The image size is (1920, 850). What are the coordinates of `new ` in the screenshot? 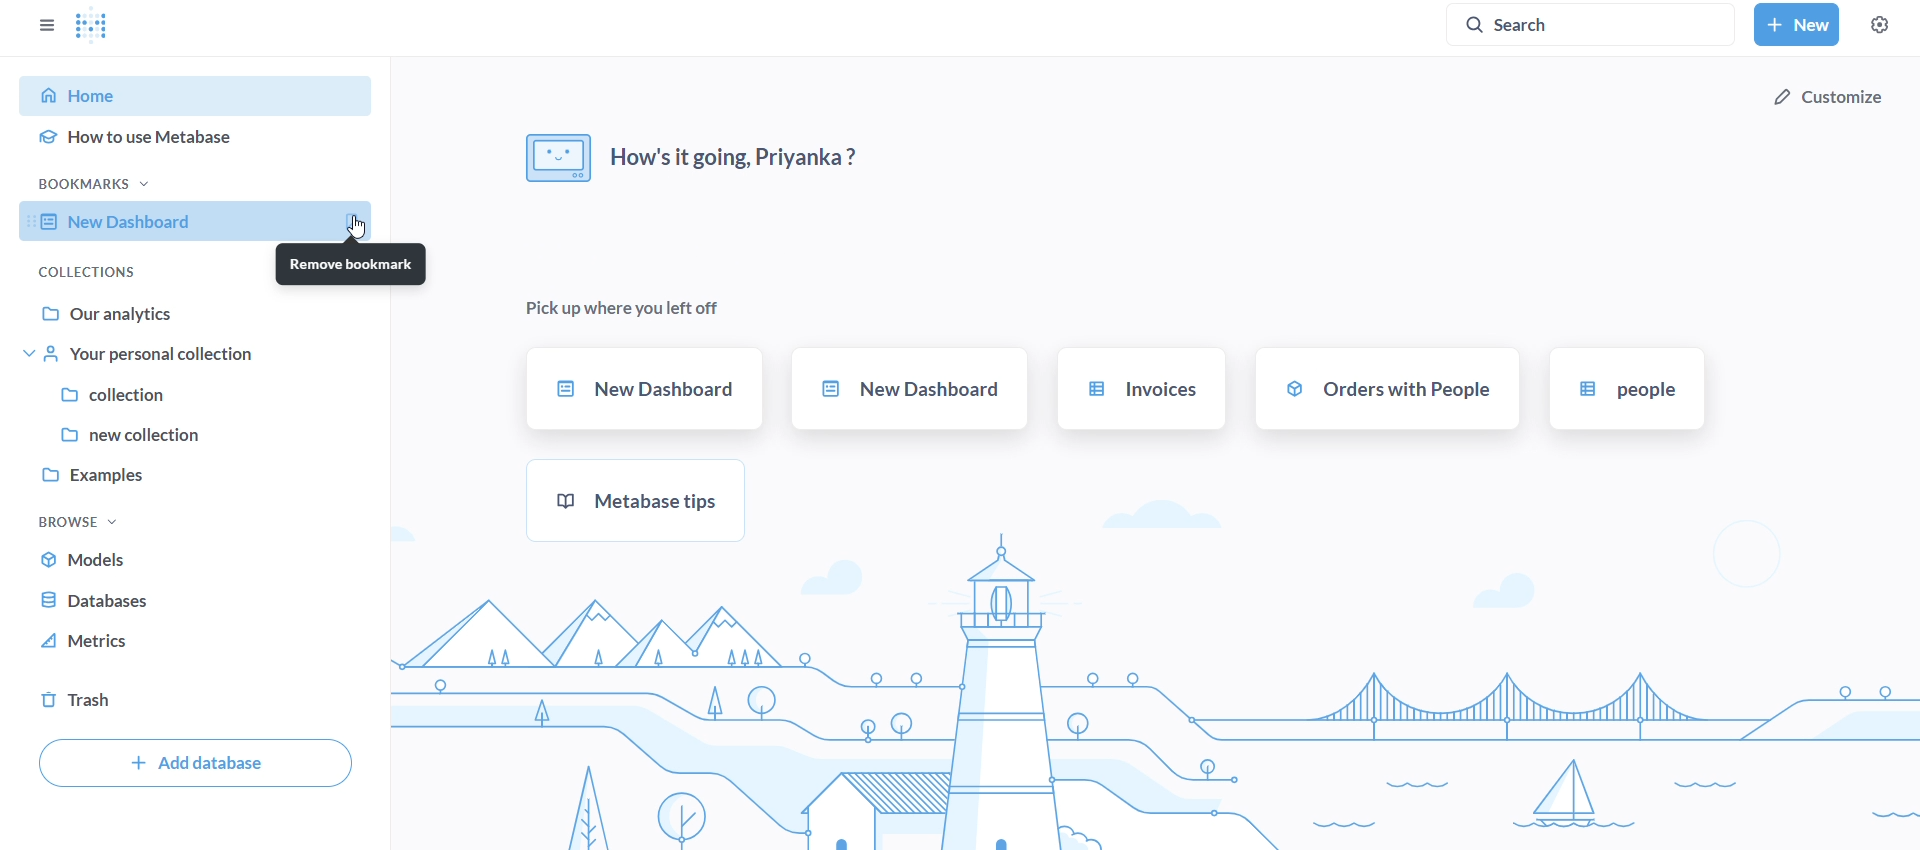 It's located at (1795, 24).